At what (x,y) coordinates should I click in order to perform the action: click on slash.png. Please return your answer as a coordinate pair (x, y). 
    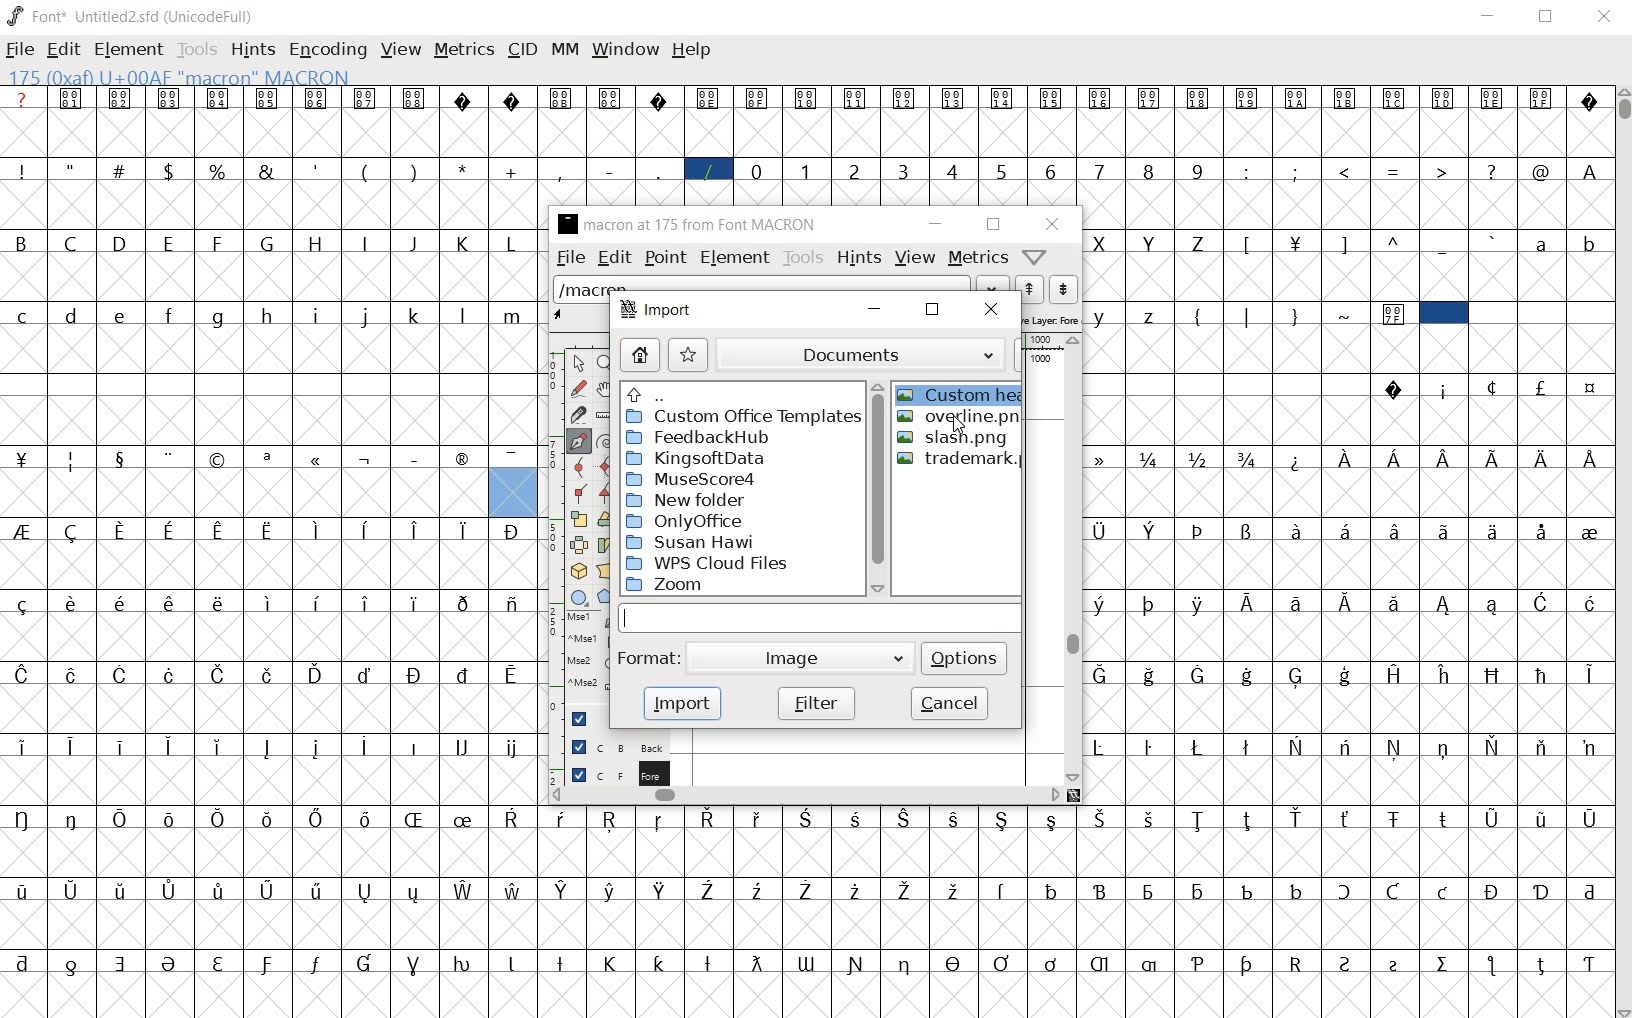
    Looking at the image, I should click on (966, 439).